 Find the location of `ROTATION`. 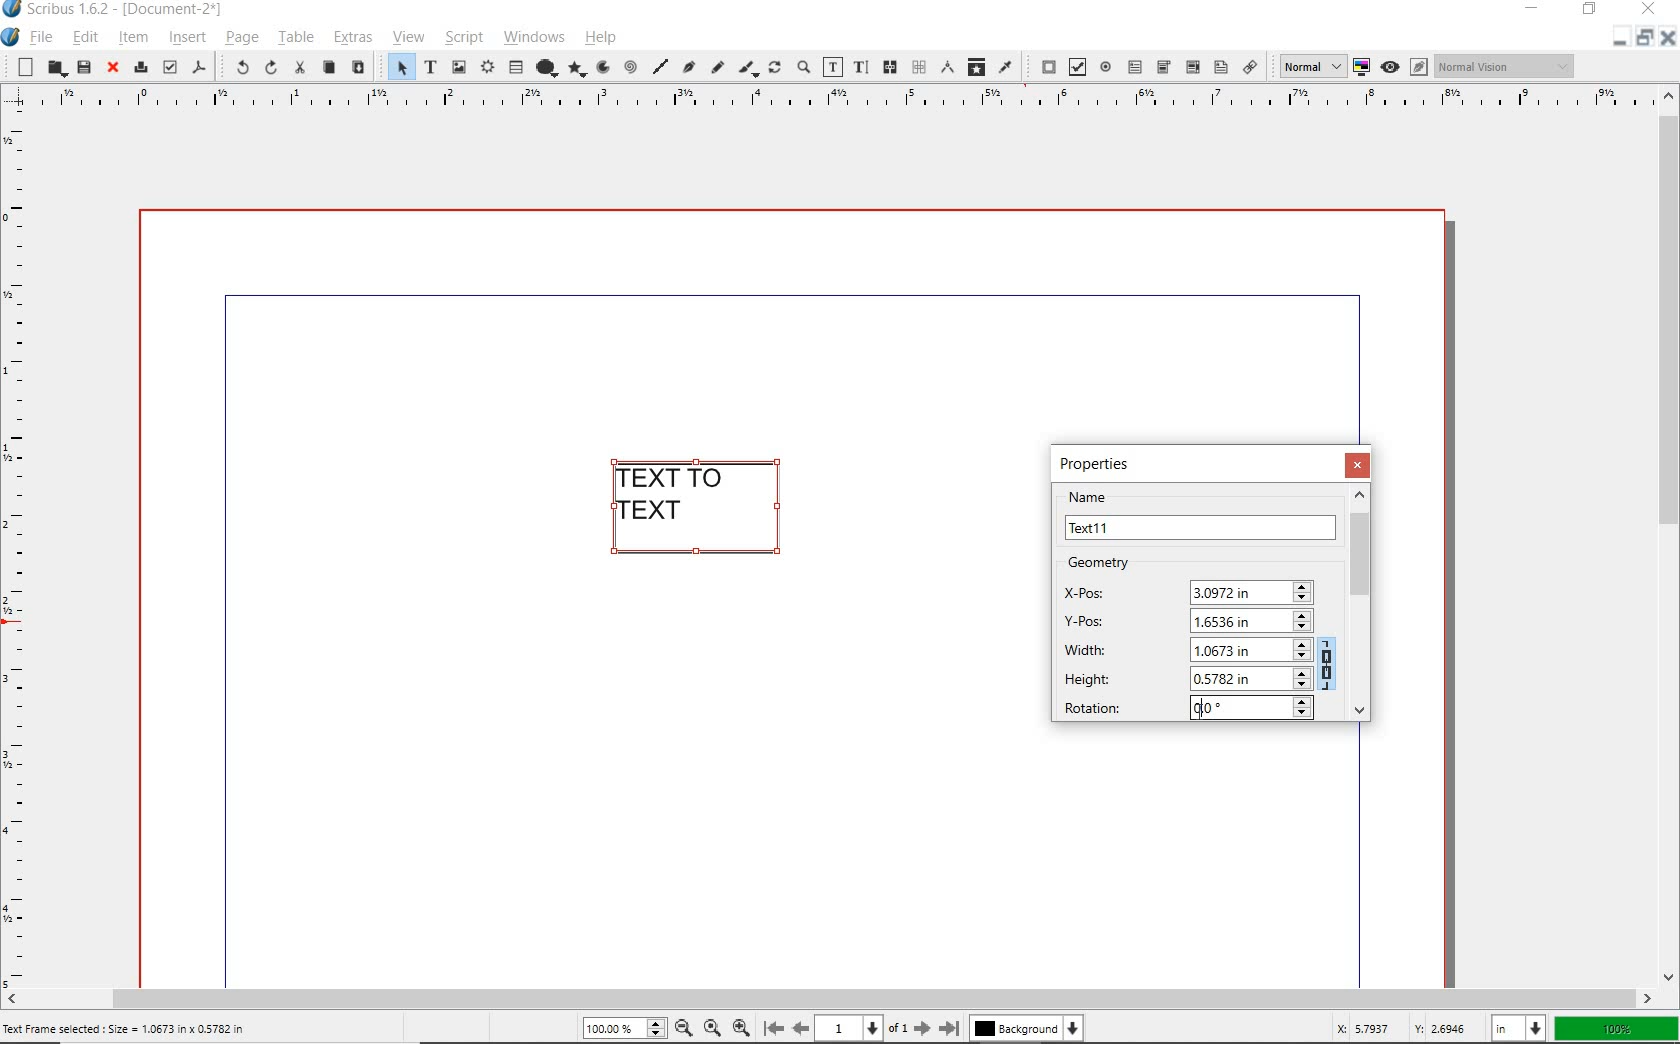

ROTATION is located at coordinates (1185, 708).